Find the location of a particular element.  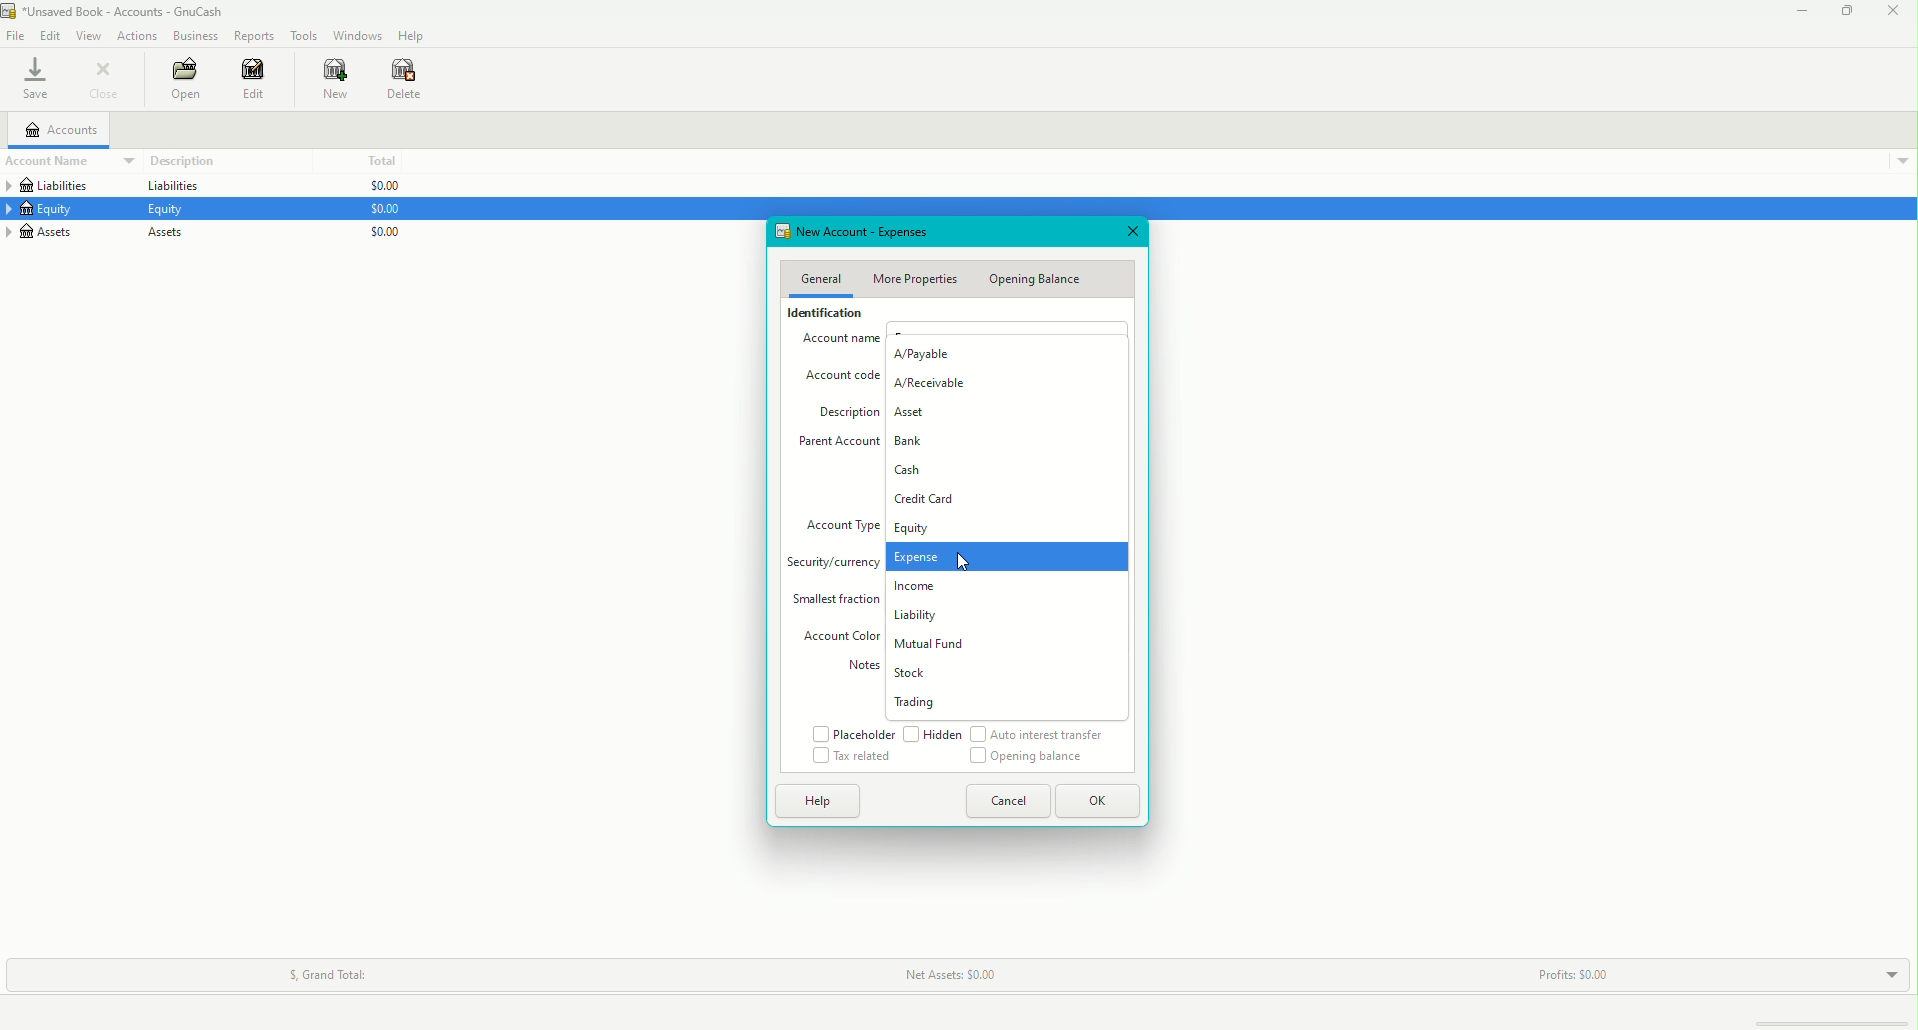

 is located at coordinates (169, 210).